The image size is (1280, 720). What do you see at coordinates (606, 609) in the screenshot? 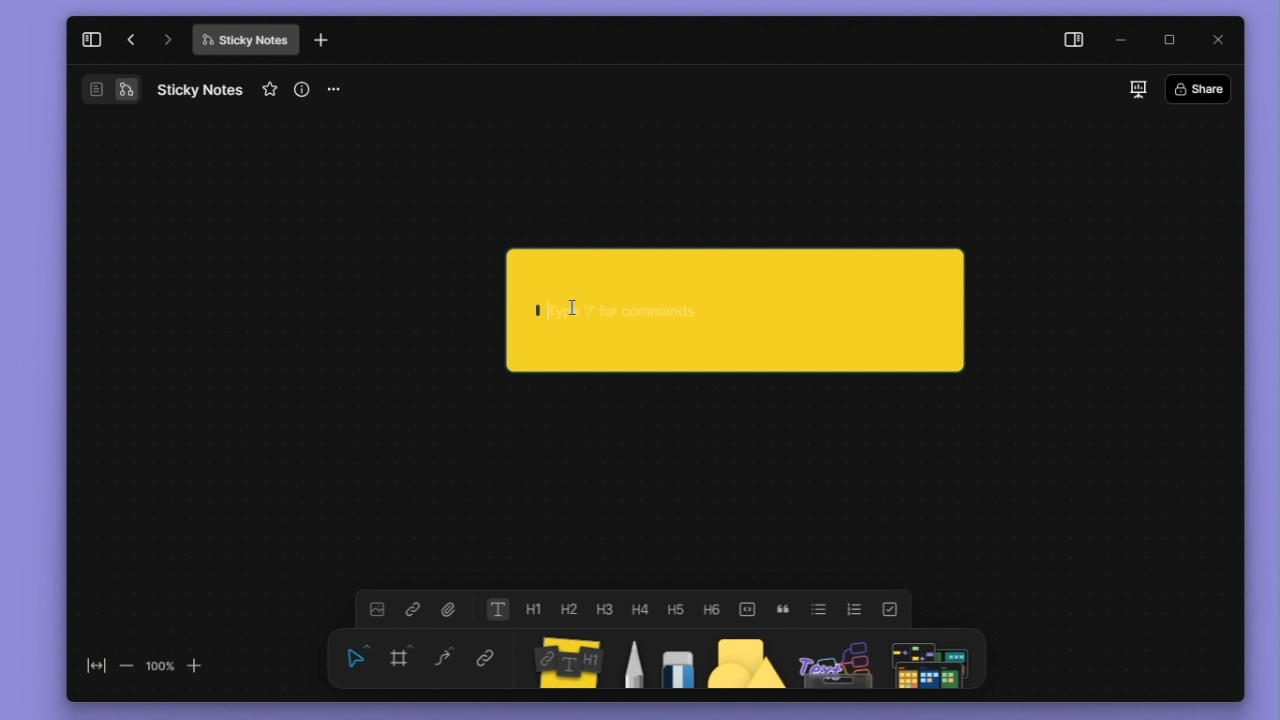
I see `heading` at bounding box center [606, 609].